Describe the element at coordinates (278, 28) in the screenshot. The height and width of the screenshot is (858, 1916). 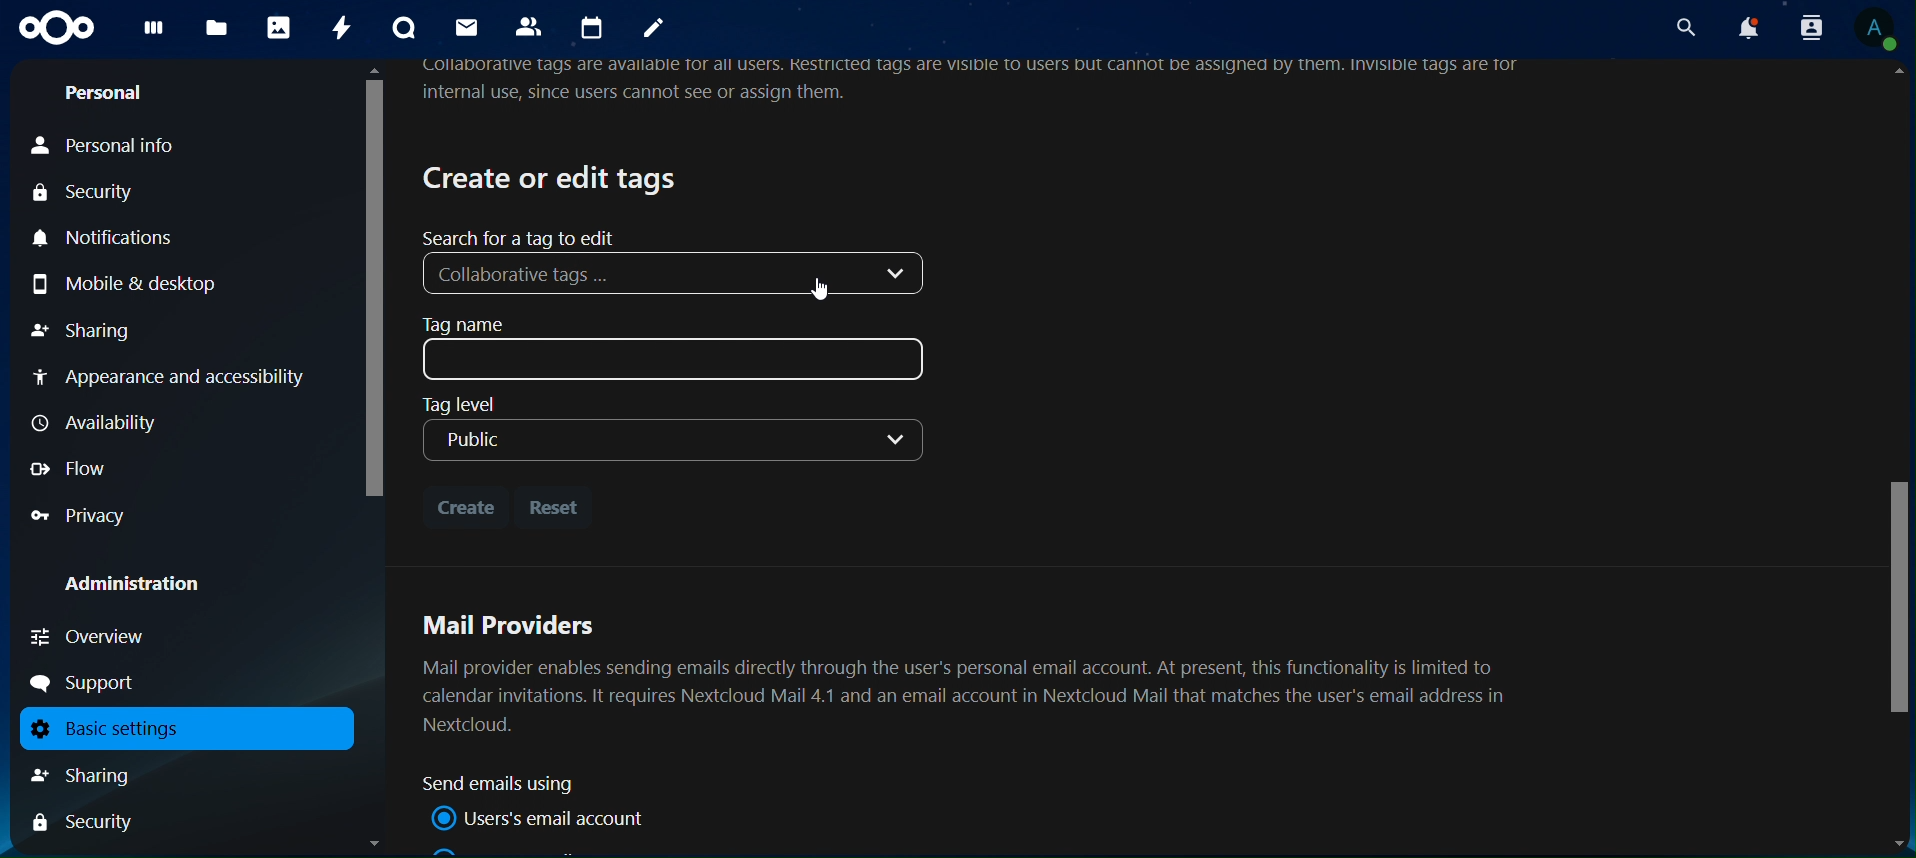
I see `photos` at that location.